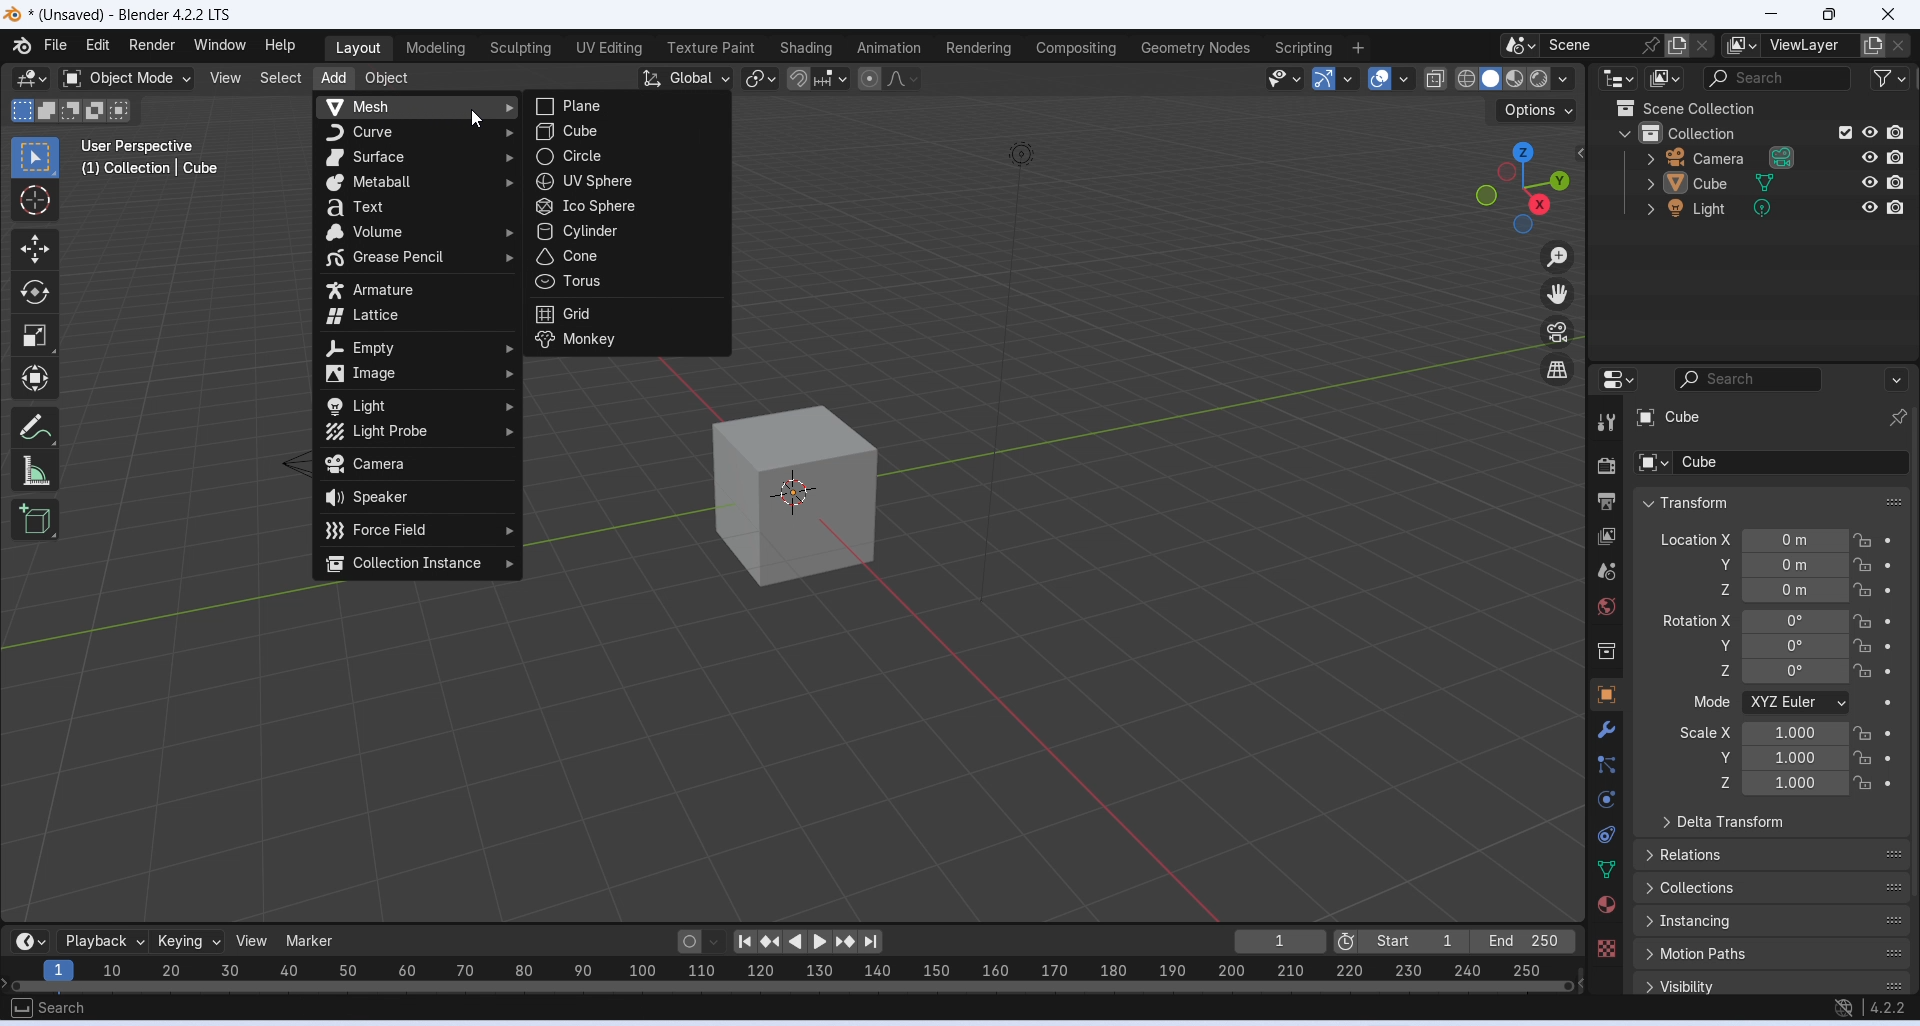 This screenshot has height=1026, width=1920. Describe the element at coordinates (1890, 565) in the screenshot. I see `animate property` at that location.